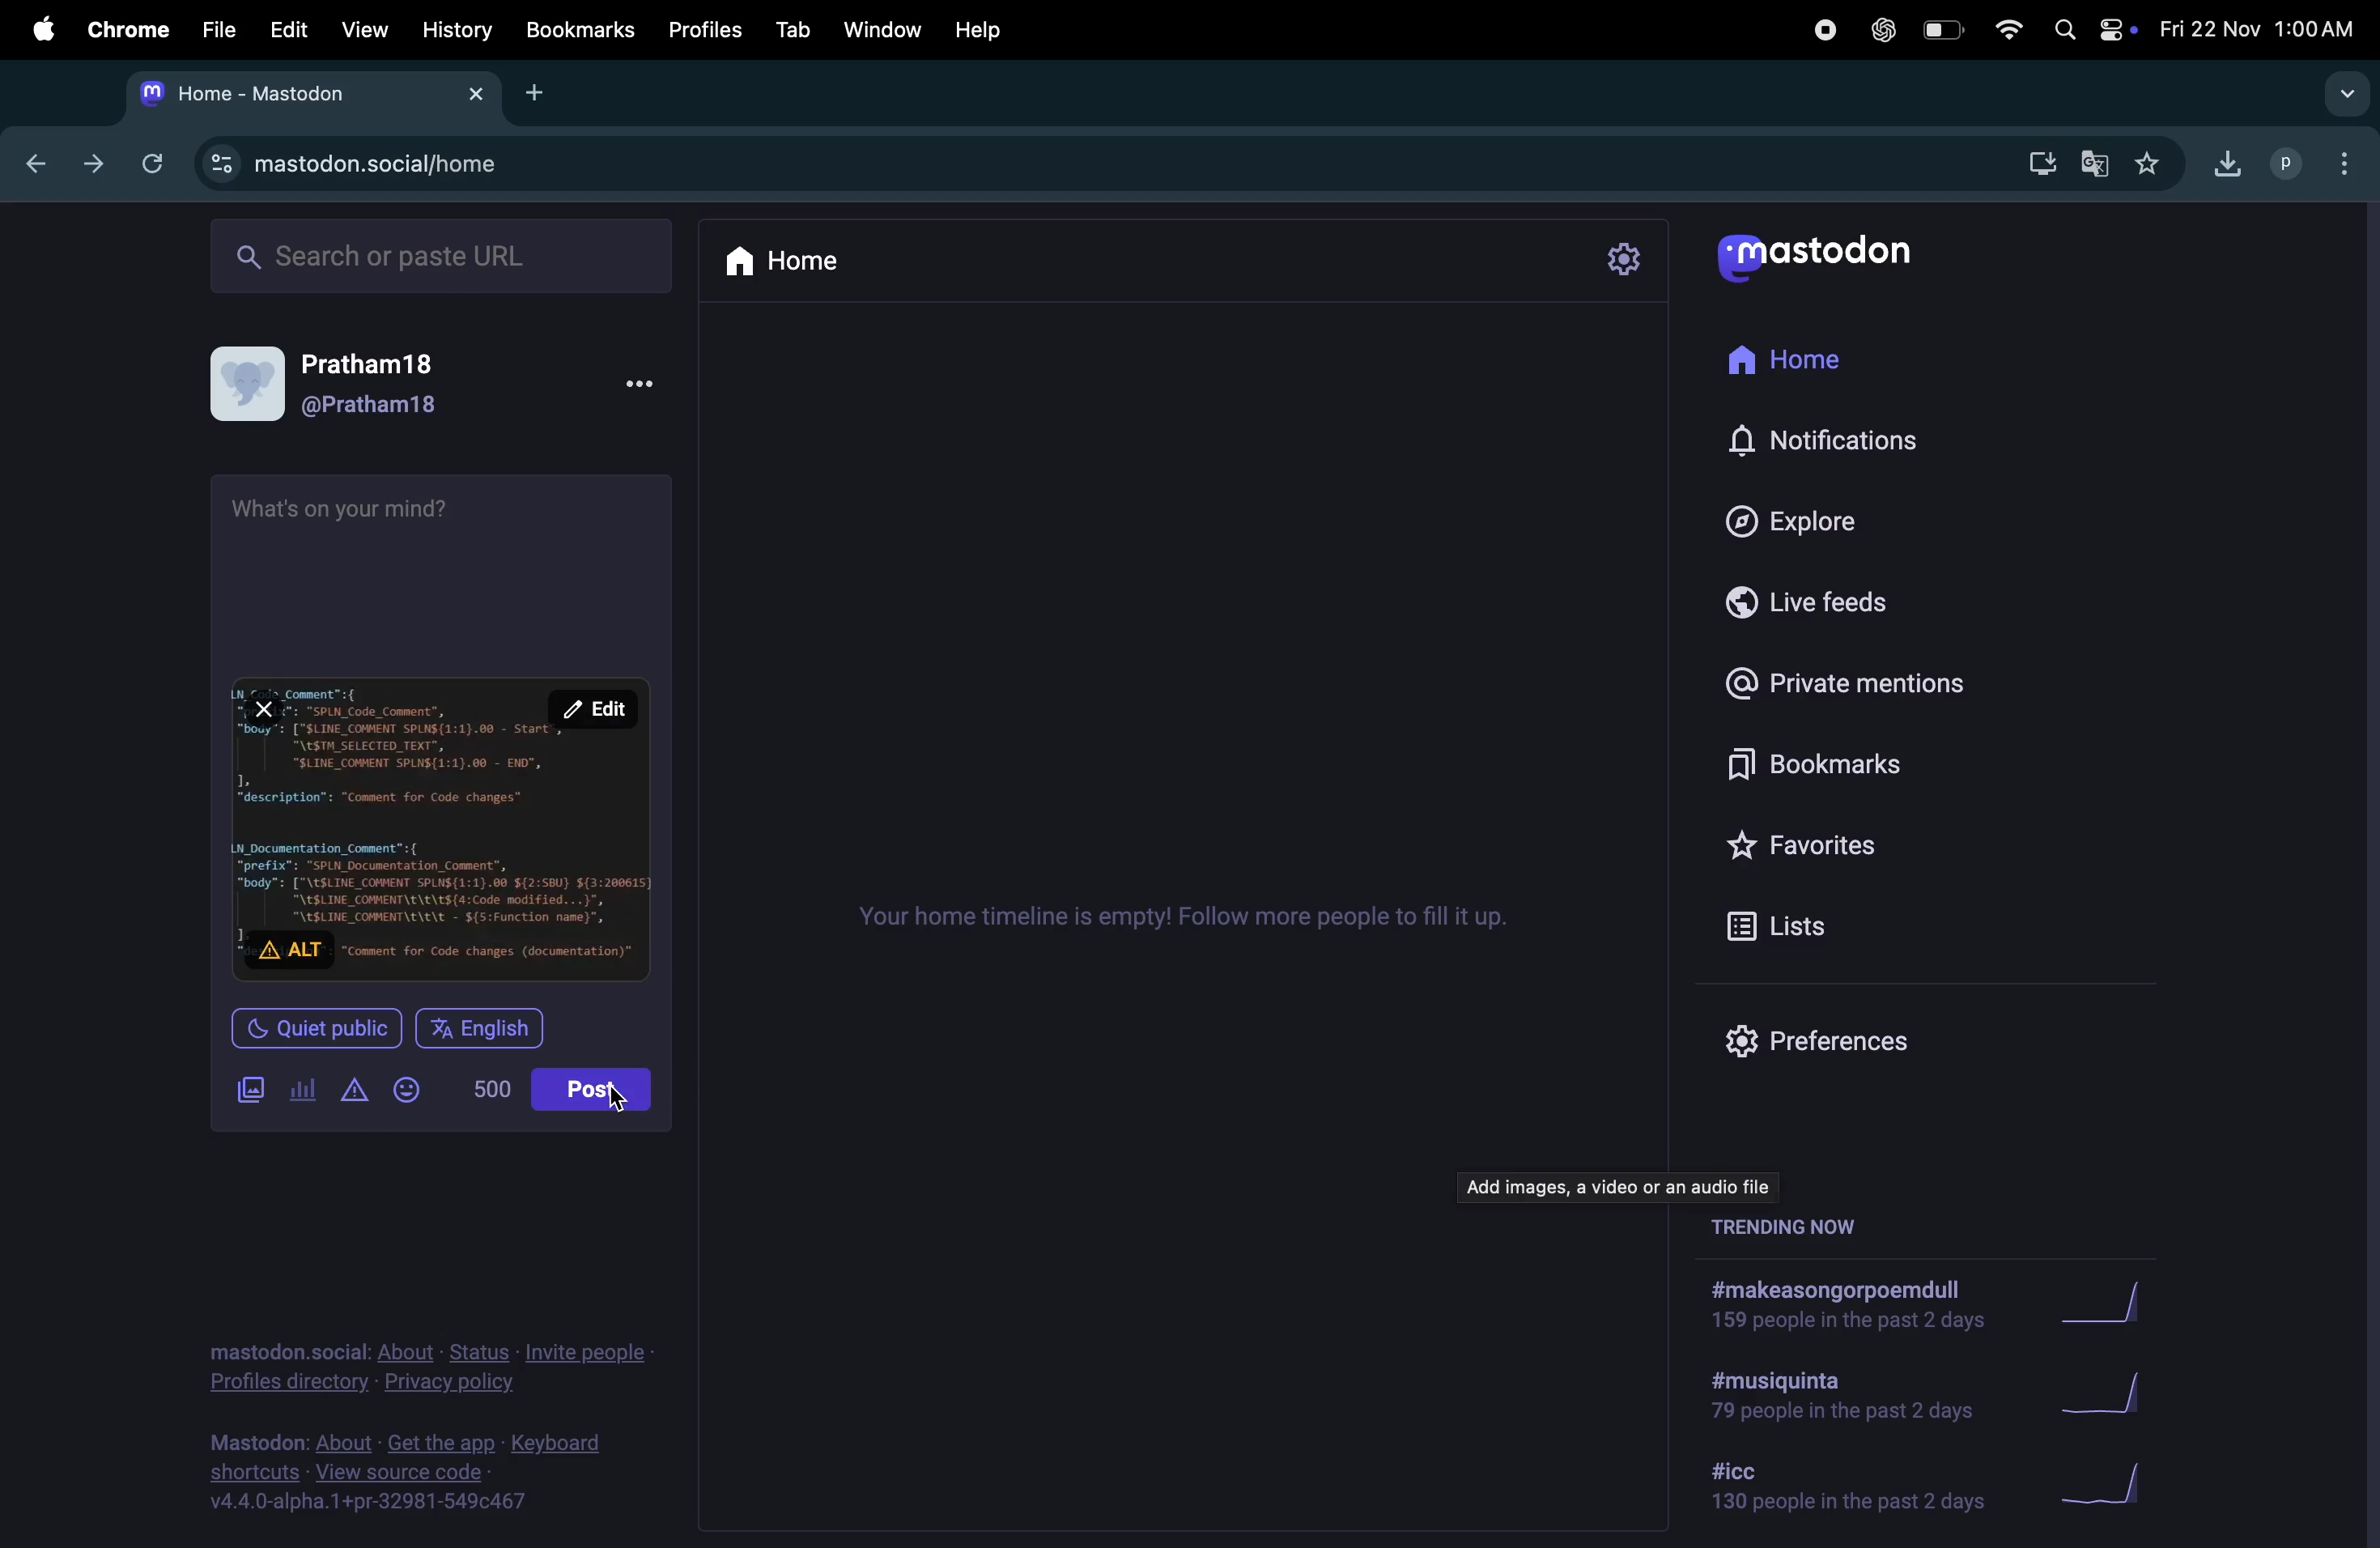 The width and height of the screenshot is (2380, 1548). Describe the element at coordinates (247, 384) in the screenshot. I see `display picture` at that location.